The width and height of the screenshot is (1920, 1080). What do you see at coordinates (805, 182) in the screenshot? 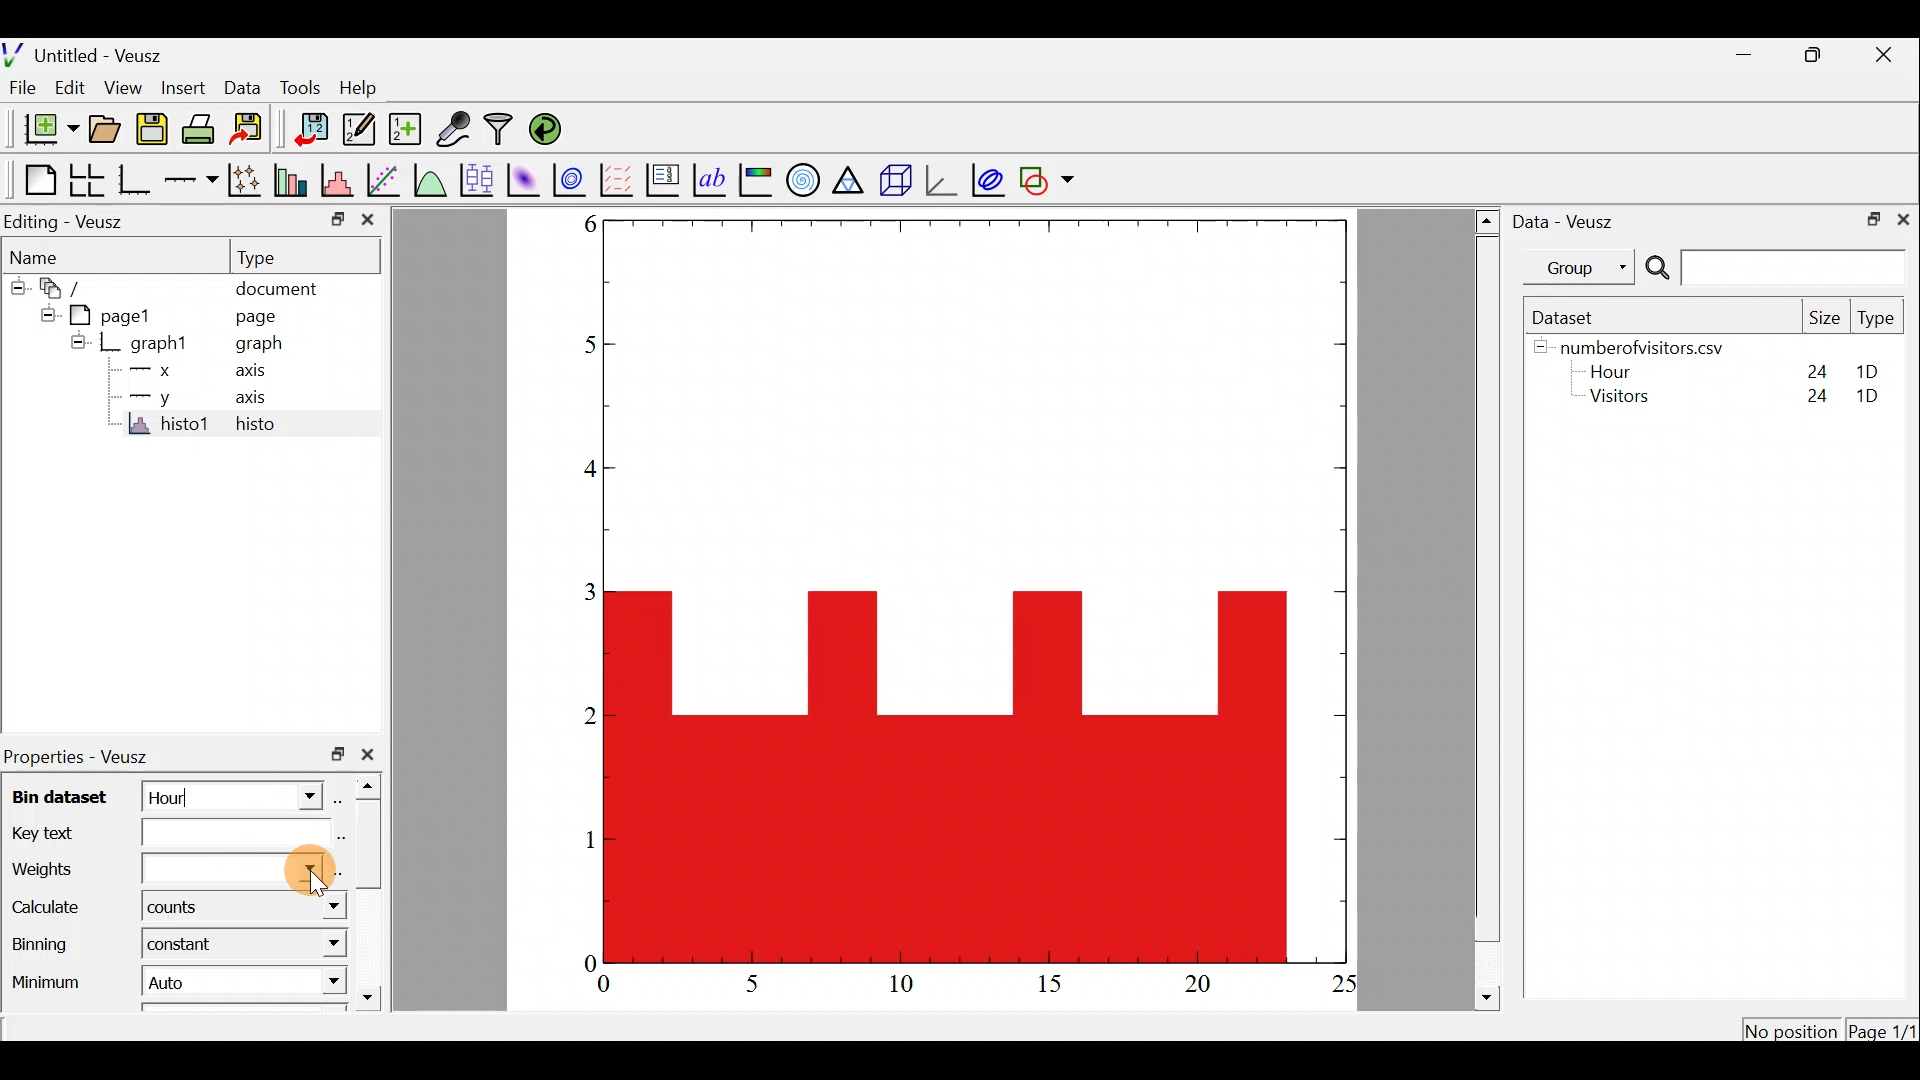
I see `polar graph` at bounding box center [805, 182].